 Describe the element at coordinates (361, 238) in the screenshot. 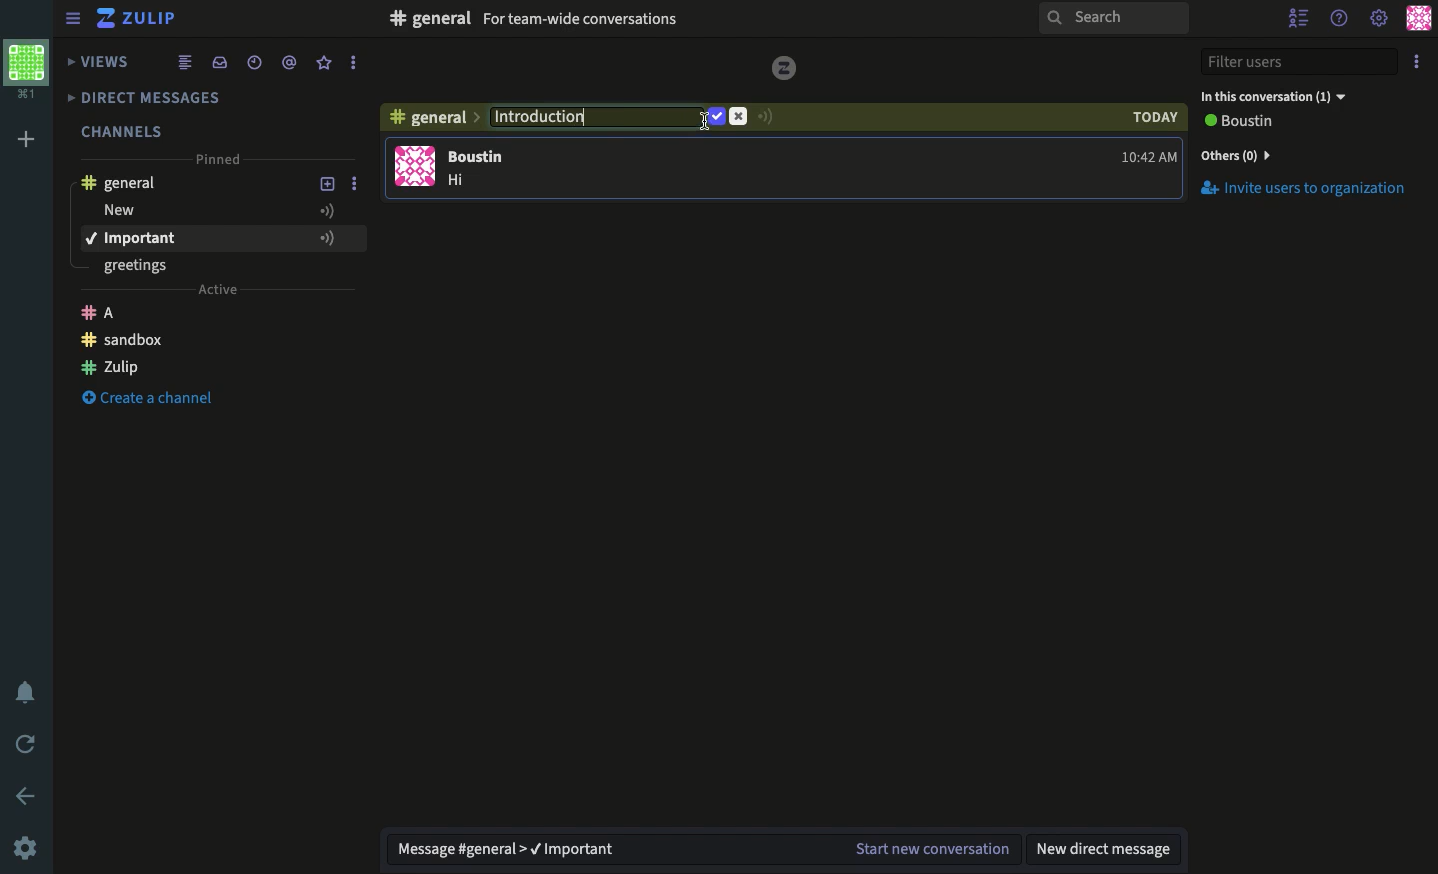

I see `More Options` at that location.